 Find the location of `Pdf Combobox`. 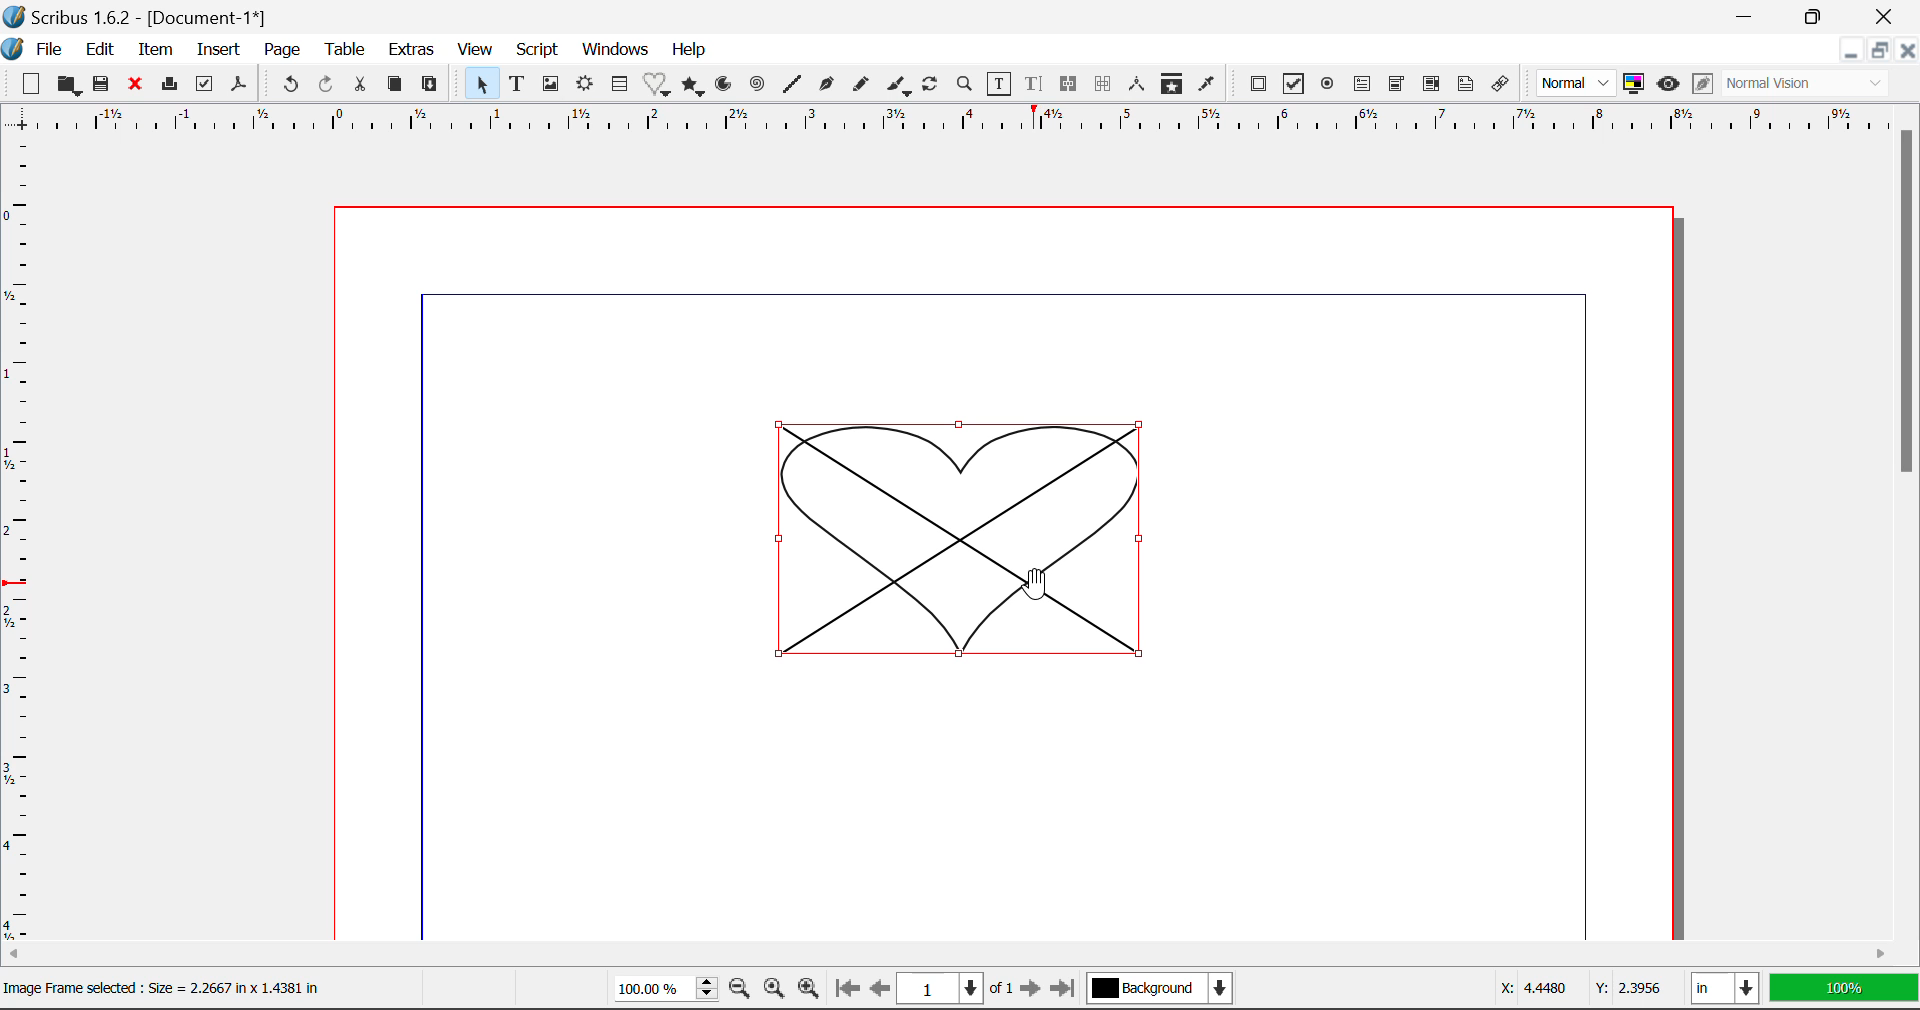

Pdf Combobox is located at coordinates (1398, 86).